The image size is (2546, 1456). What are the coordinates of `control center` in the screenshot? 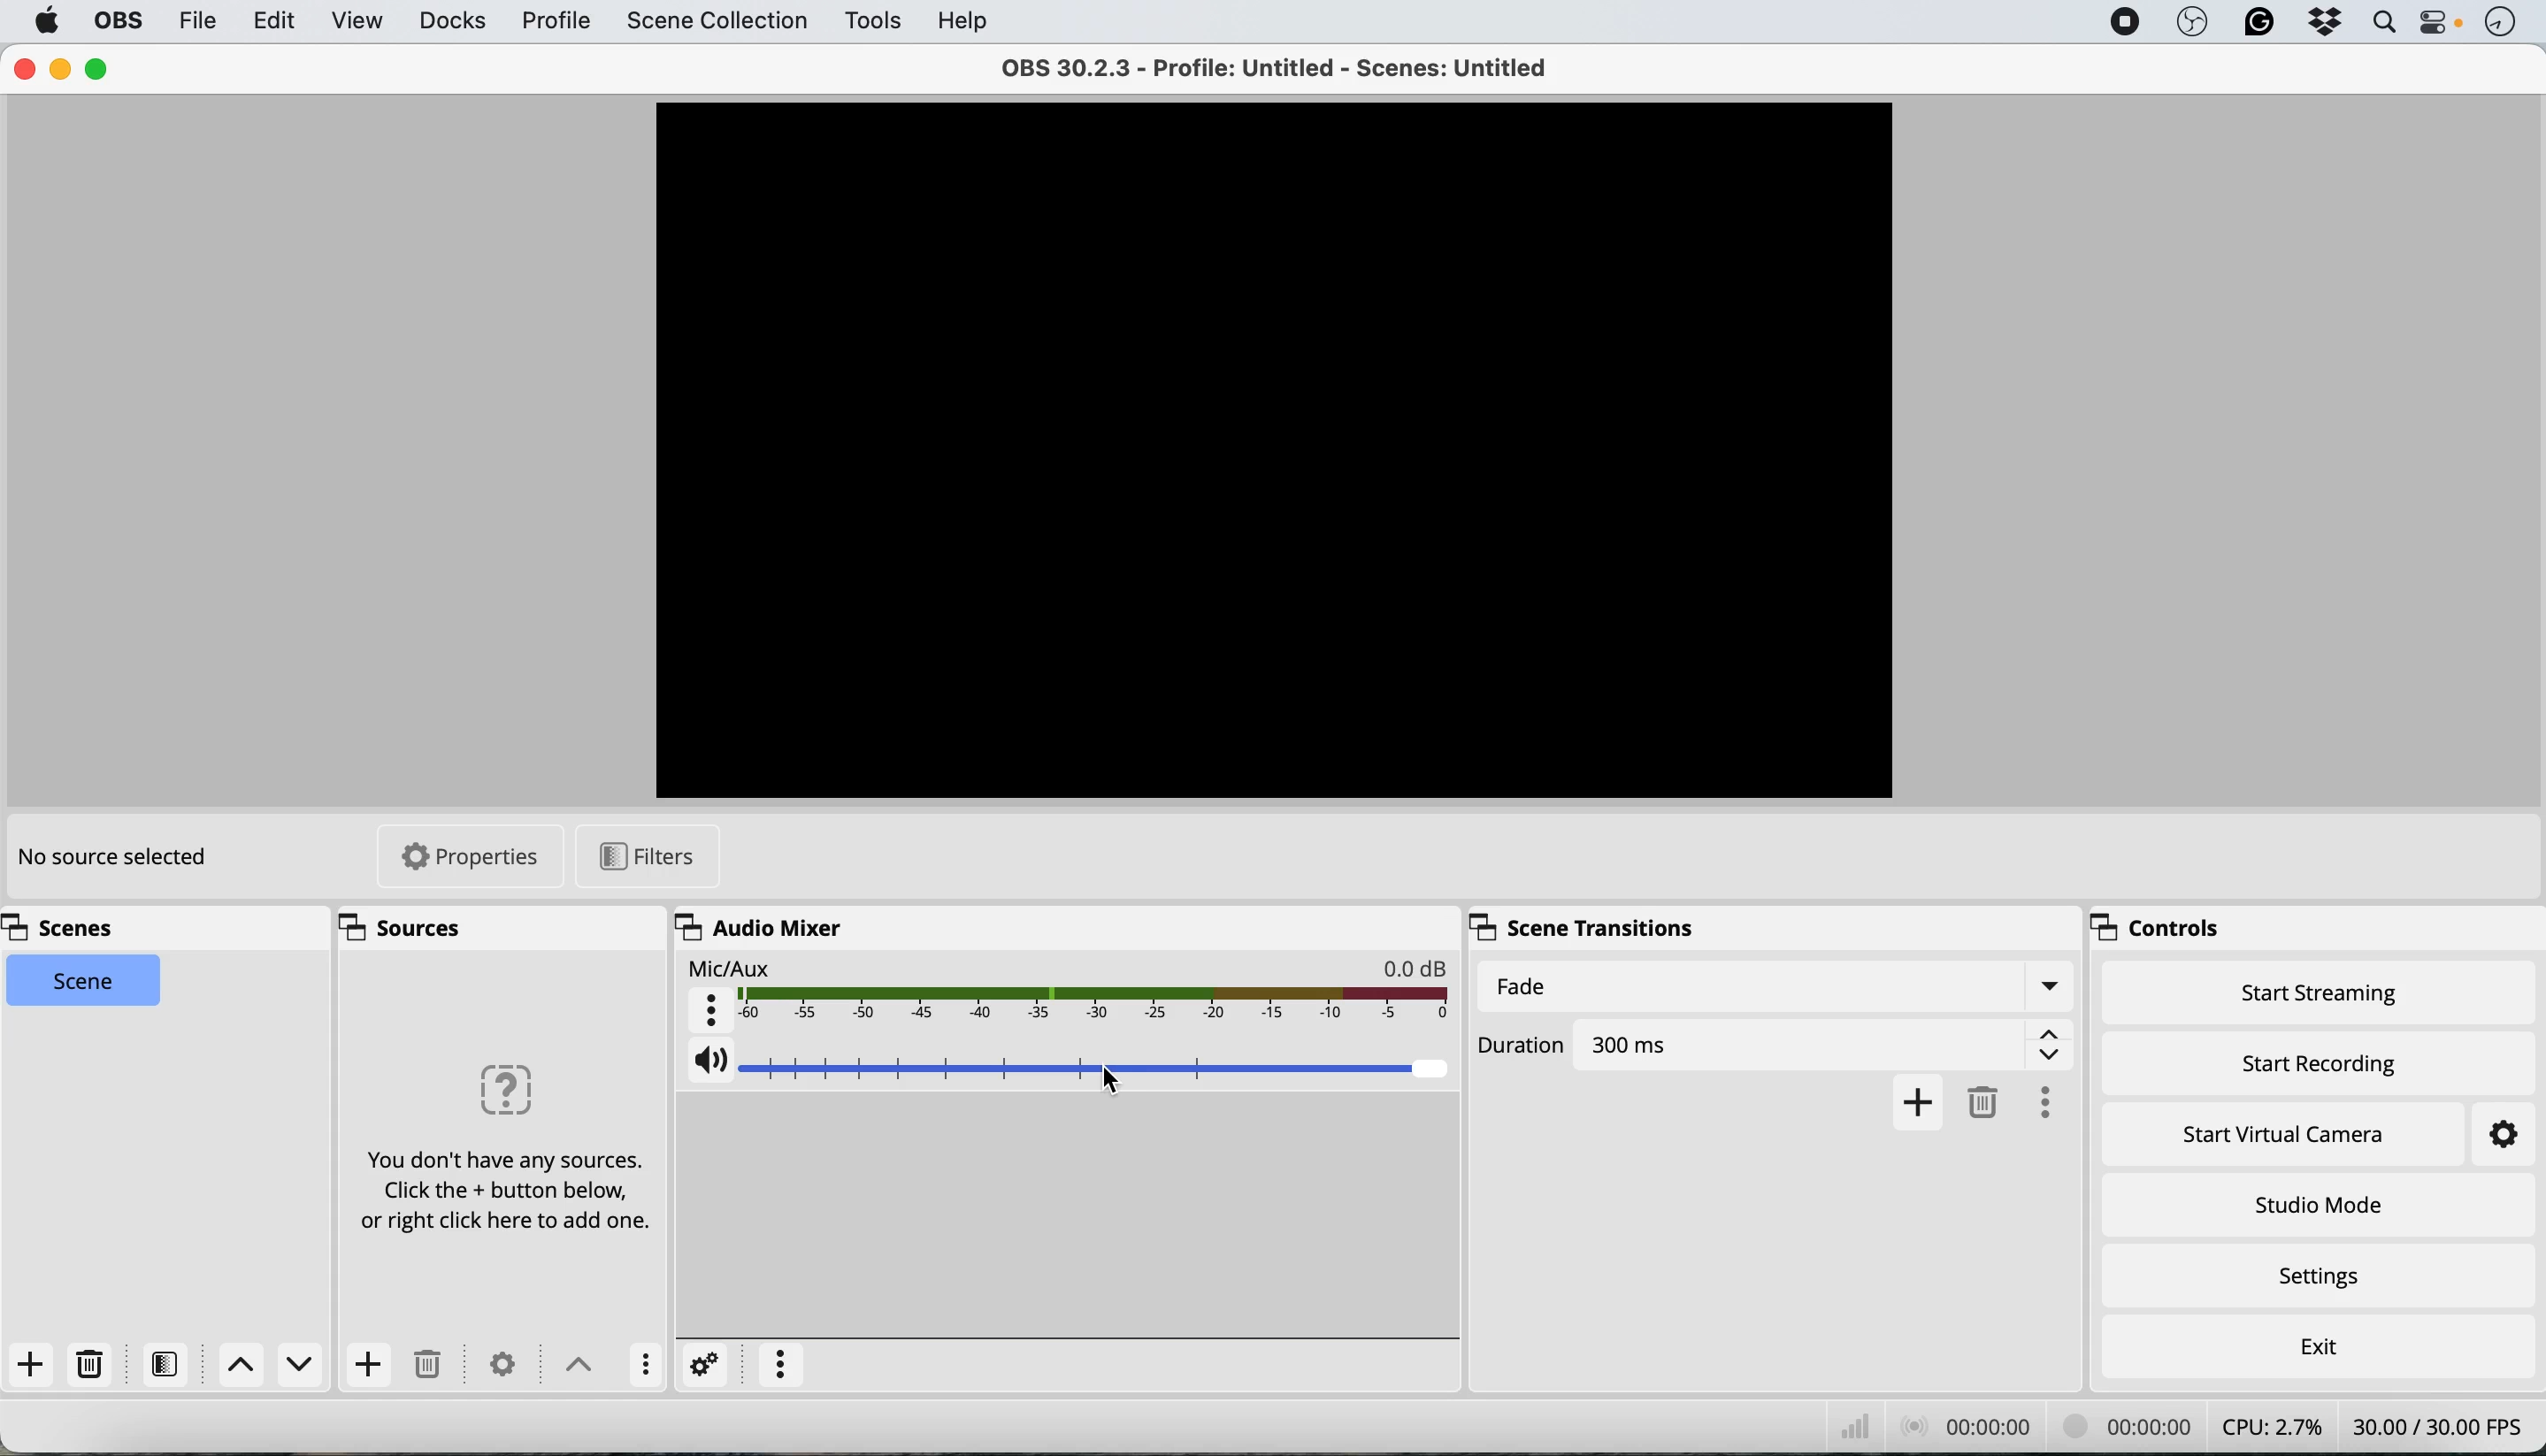 It's located at (2445, 26).